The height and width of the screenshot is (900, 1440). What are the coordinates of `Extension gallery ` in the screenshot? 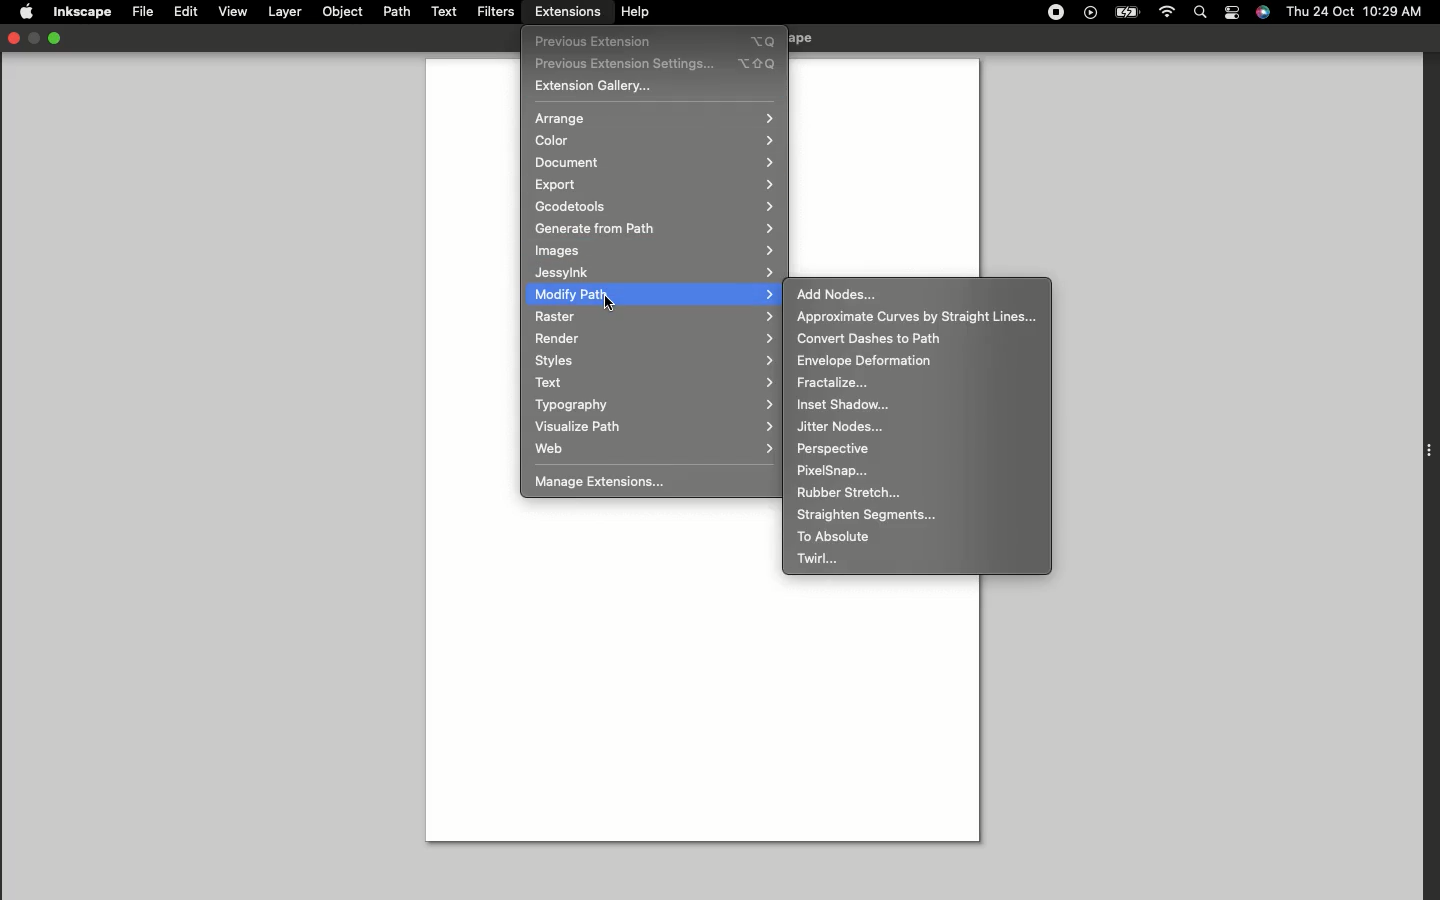 It's located at (597, 86).